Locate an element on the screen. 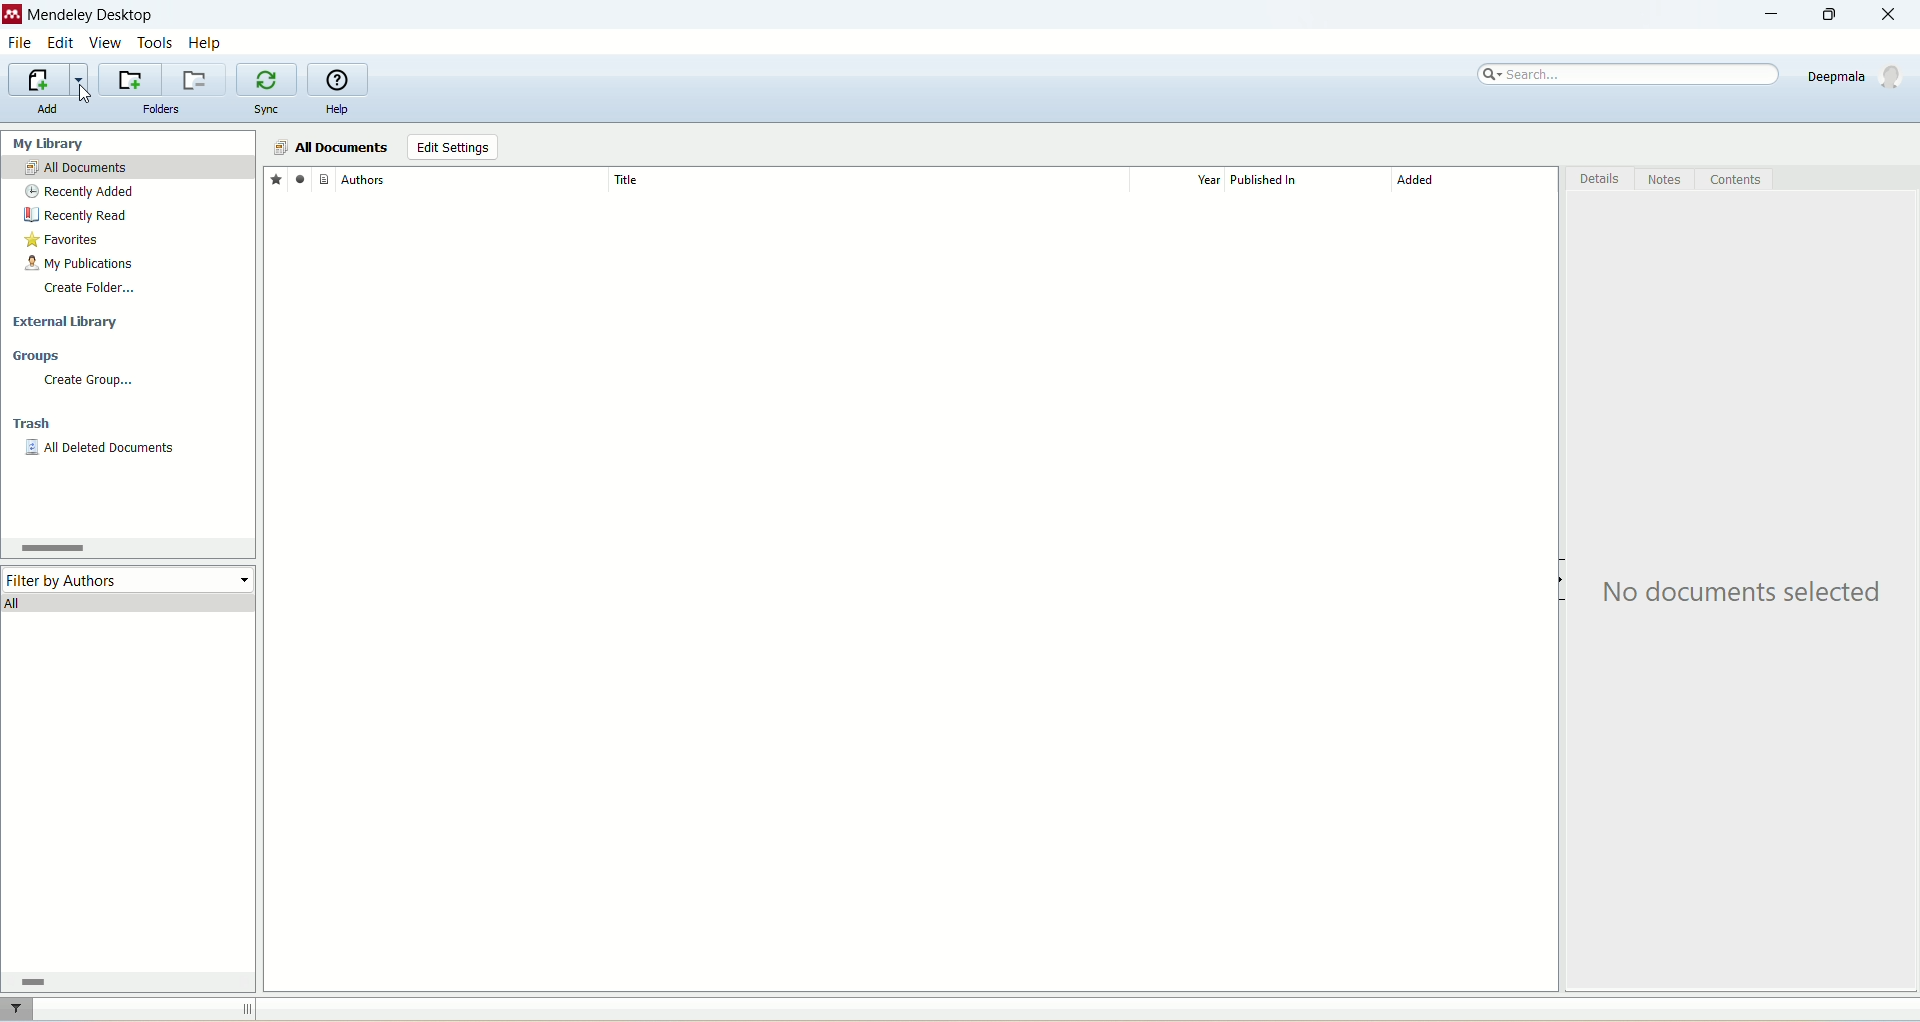 The image size is (1920, 1022). document is located at coordinates (324, 178).